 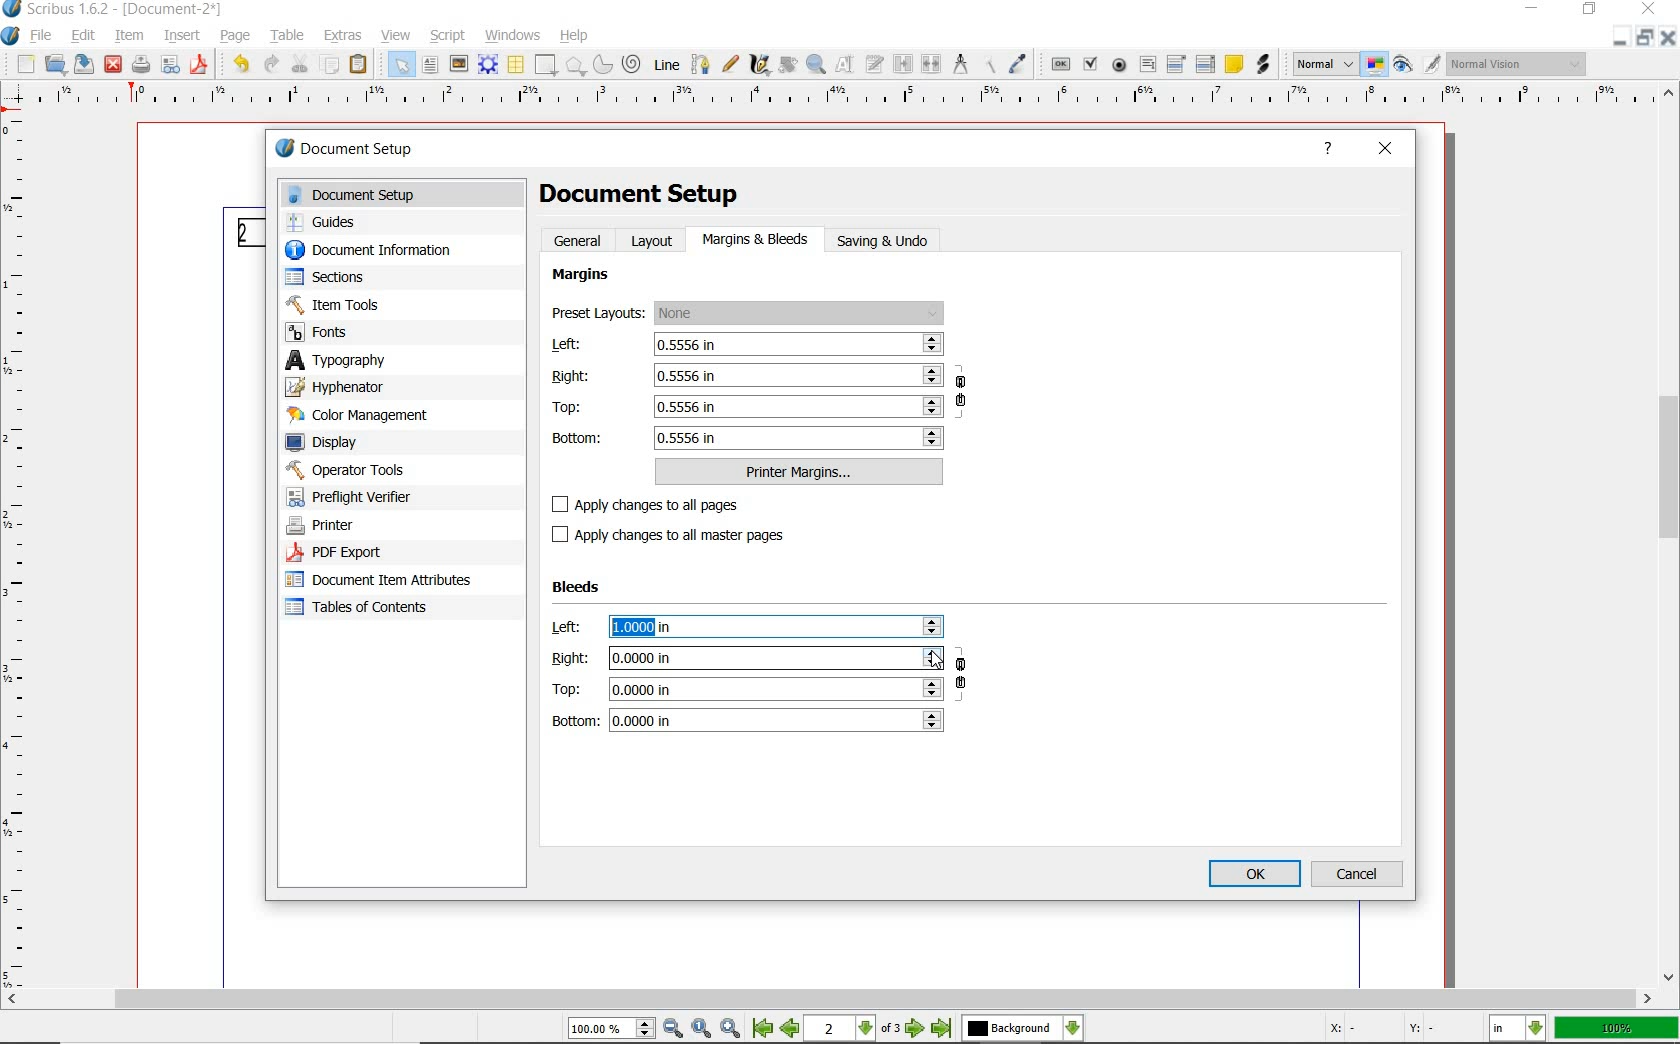 I want to click on color management, so click(x=364, y=417).